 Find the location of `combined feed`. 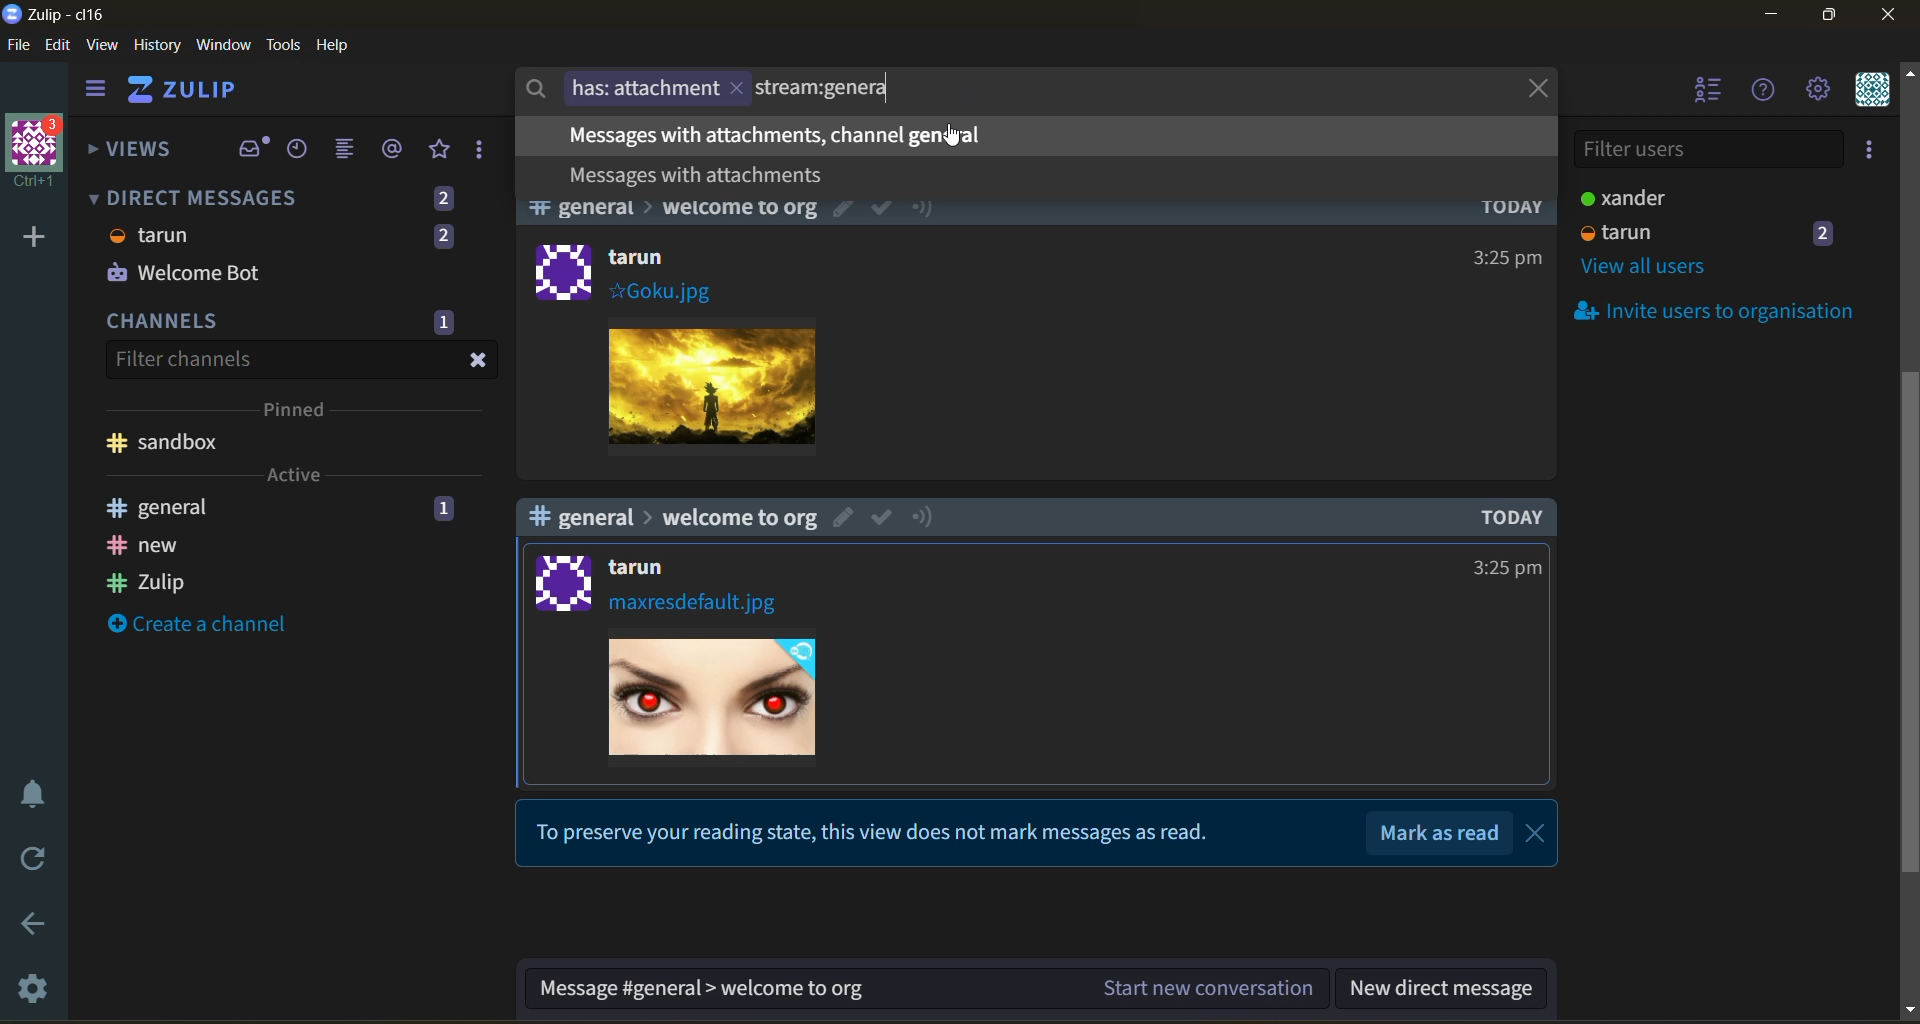

combined feed is located at coordinates (348, 150).